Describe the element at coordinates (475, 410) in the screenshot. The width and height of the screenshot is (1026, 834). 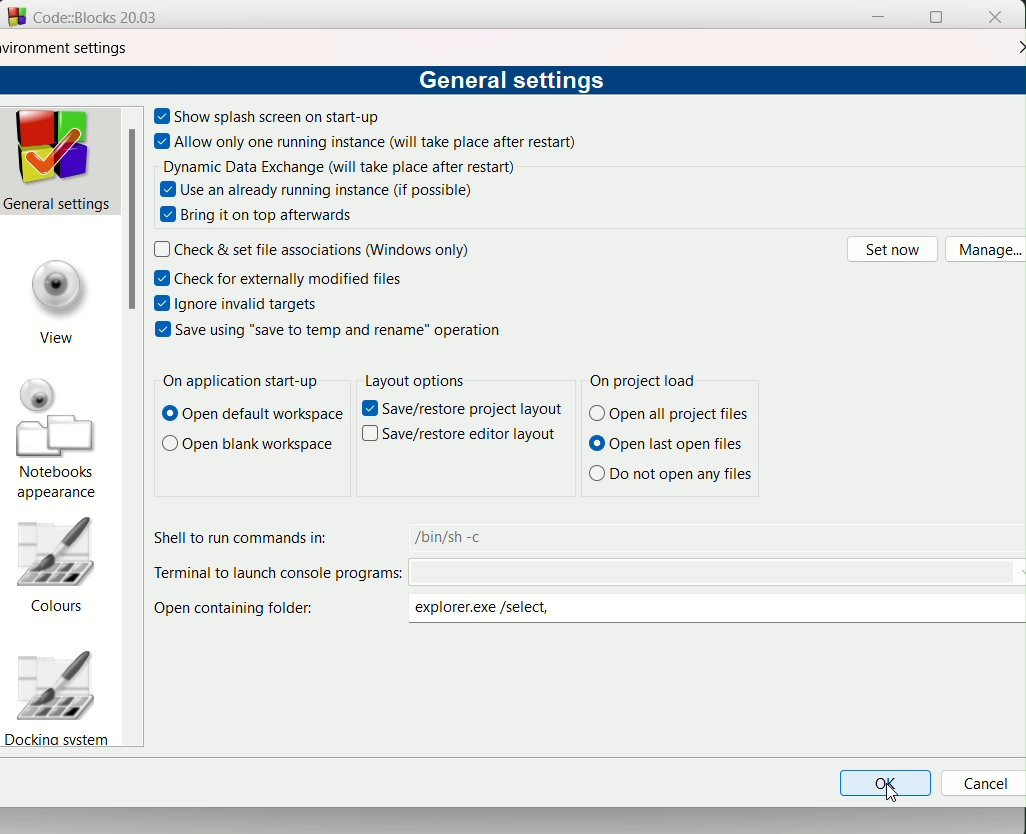
I see `` at that location.